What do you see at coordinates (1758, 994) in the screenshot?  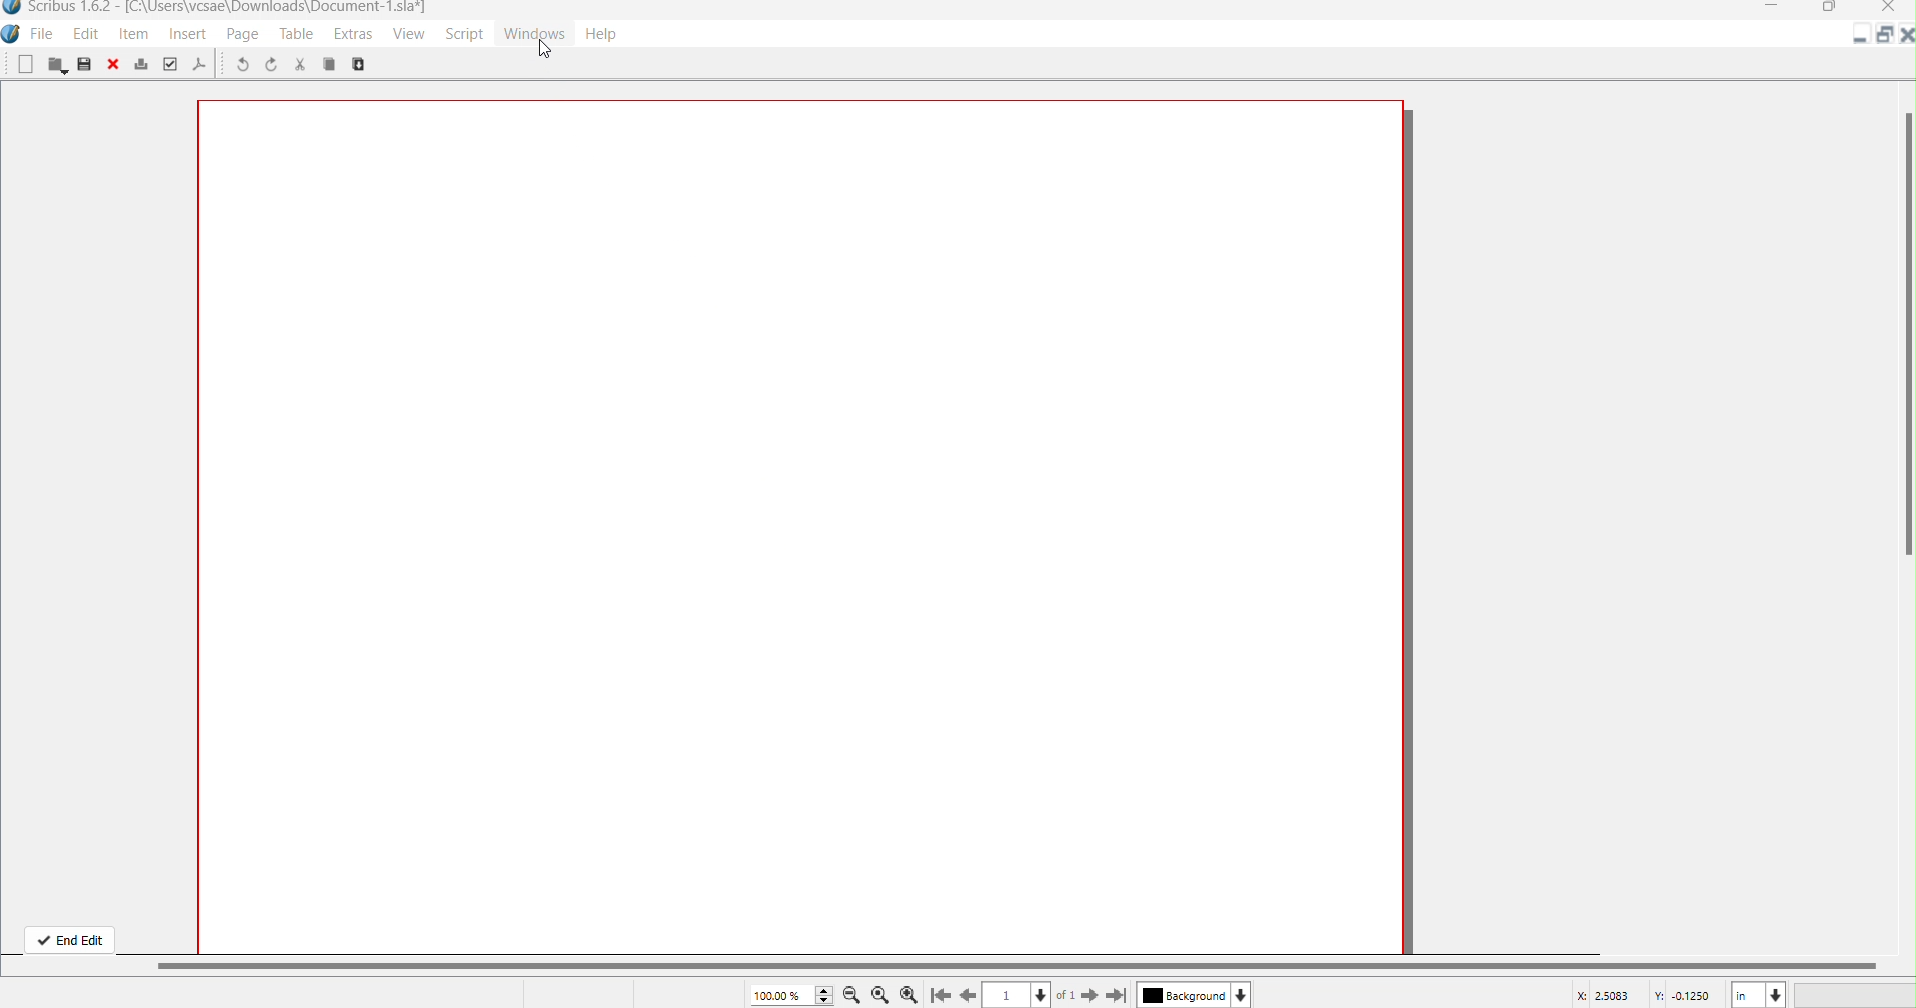 I see `select inches` at bounding box center [1758, 994].